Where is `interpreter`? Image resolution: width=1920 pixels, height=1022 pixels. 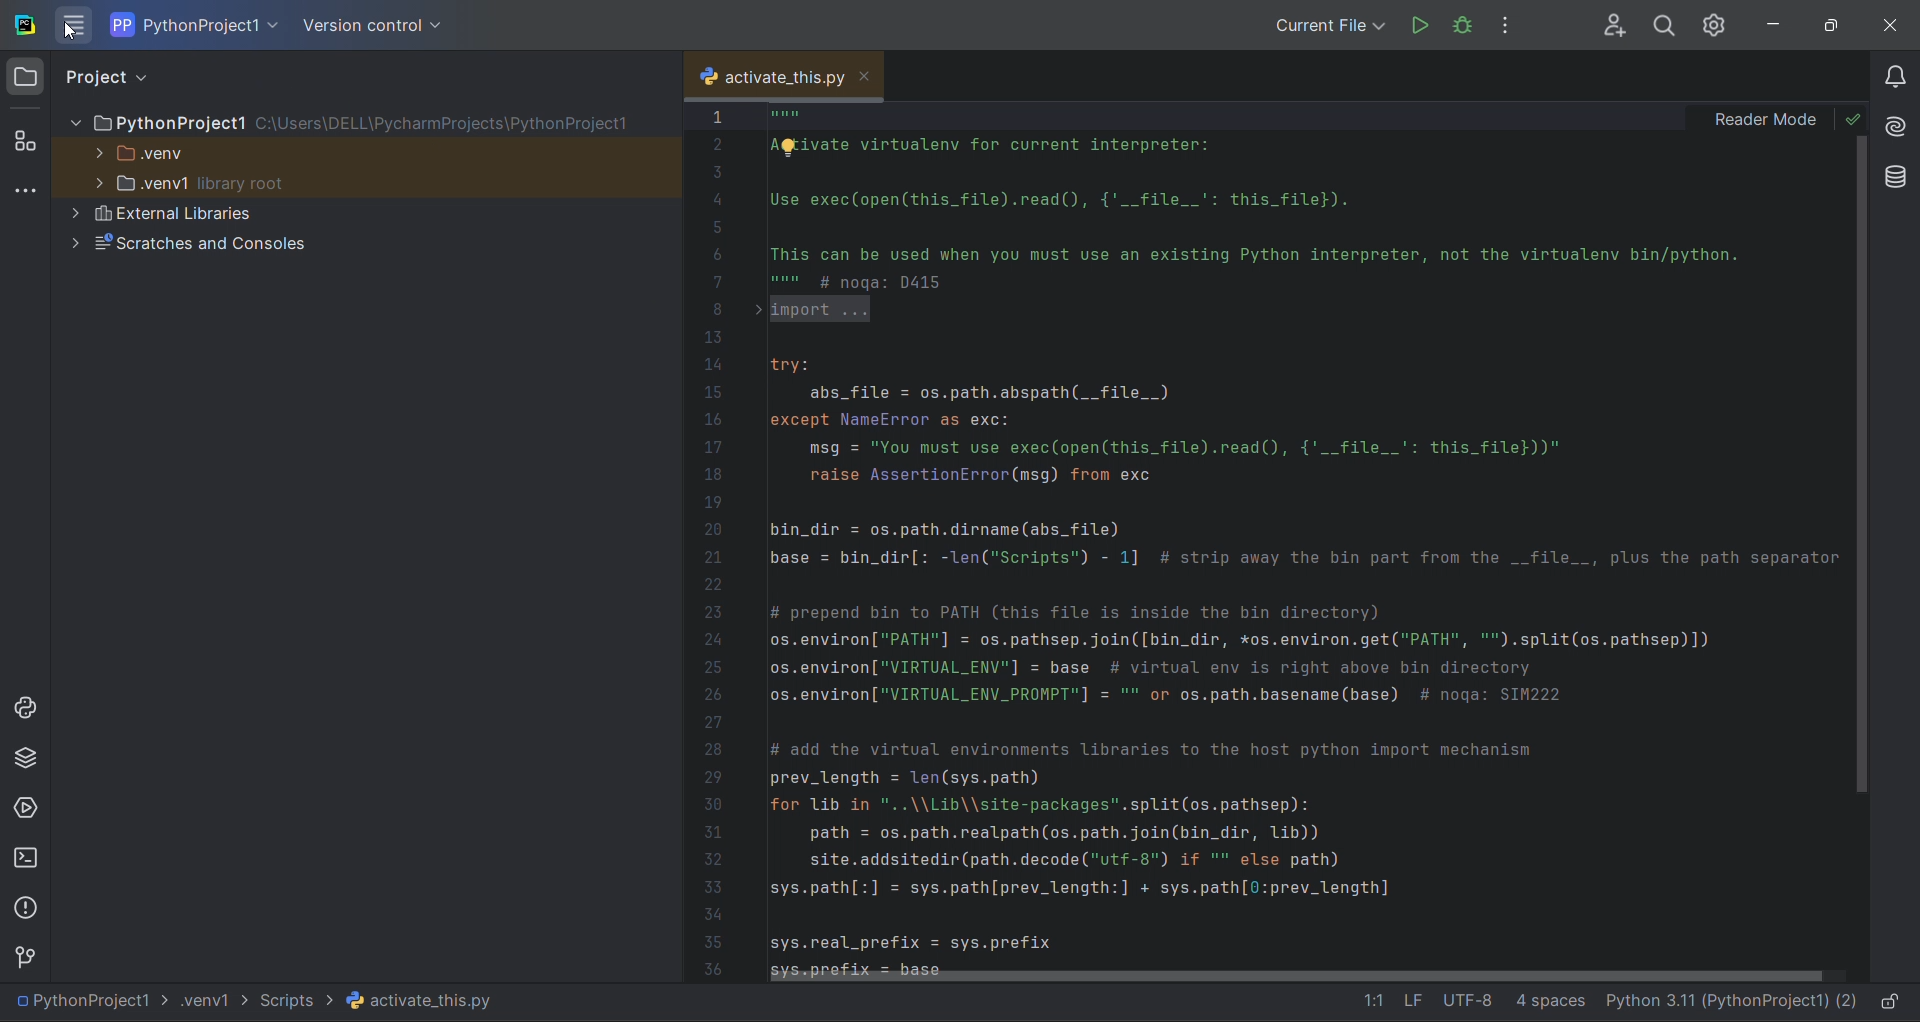
interpreter is located at coordinates (1729, 1002).